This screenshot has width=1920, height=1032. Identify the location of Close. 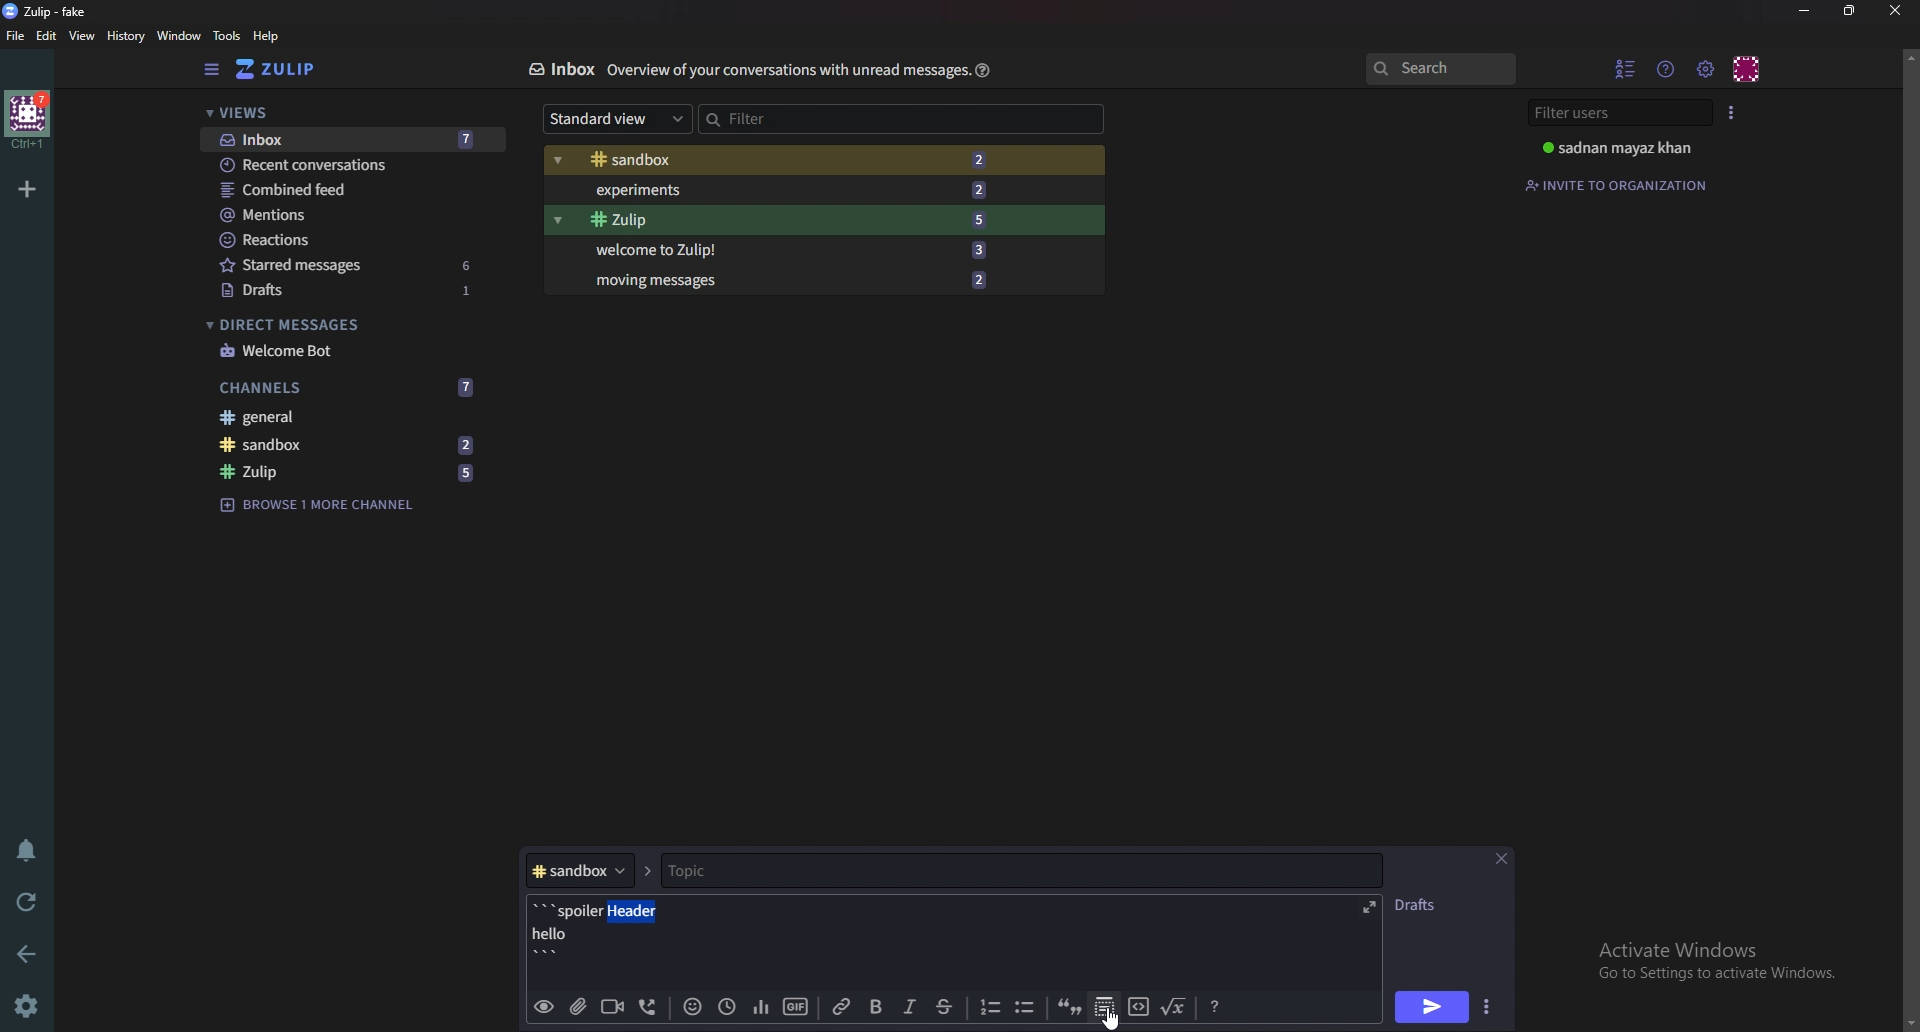
(1500, 856).